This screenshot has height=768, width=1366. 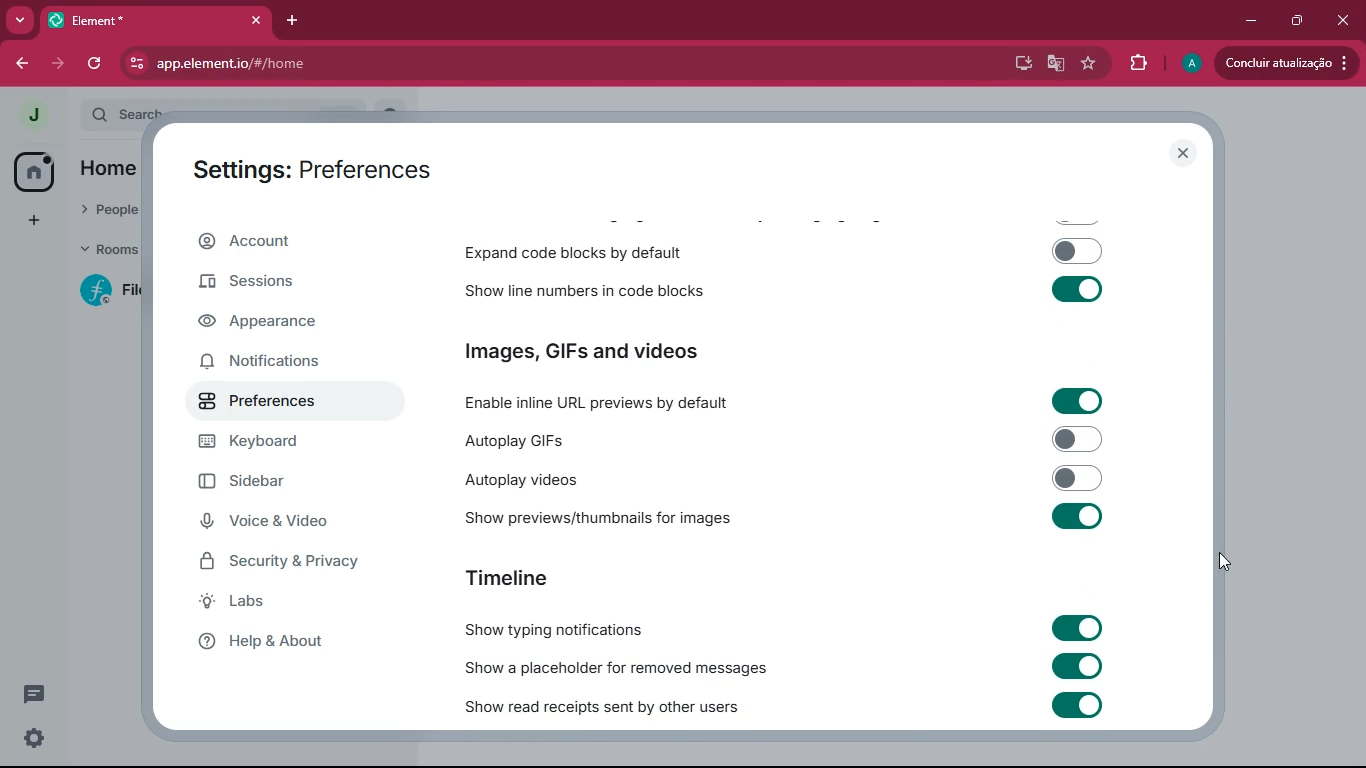 I want to click on toggle on/off, so click(x=1079, y=438).